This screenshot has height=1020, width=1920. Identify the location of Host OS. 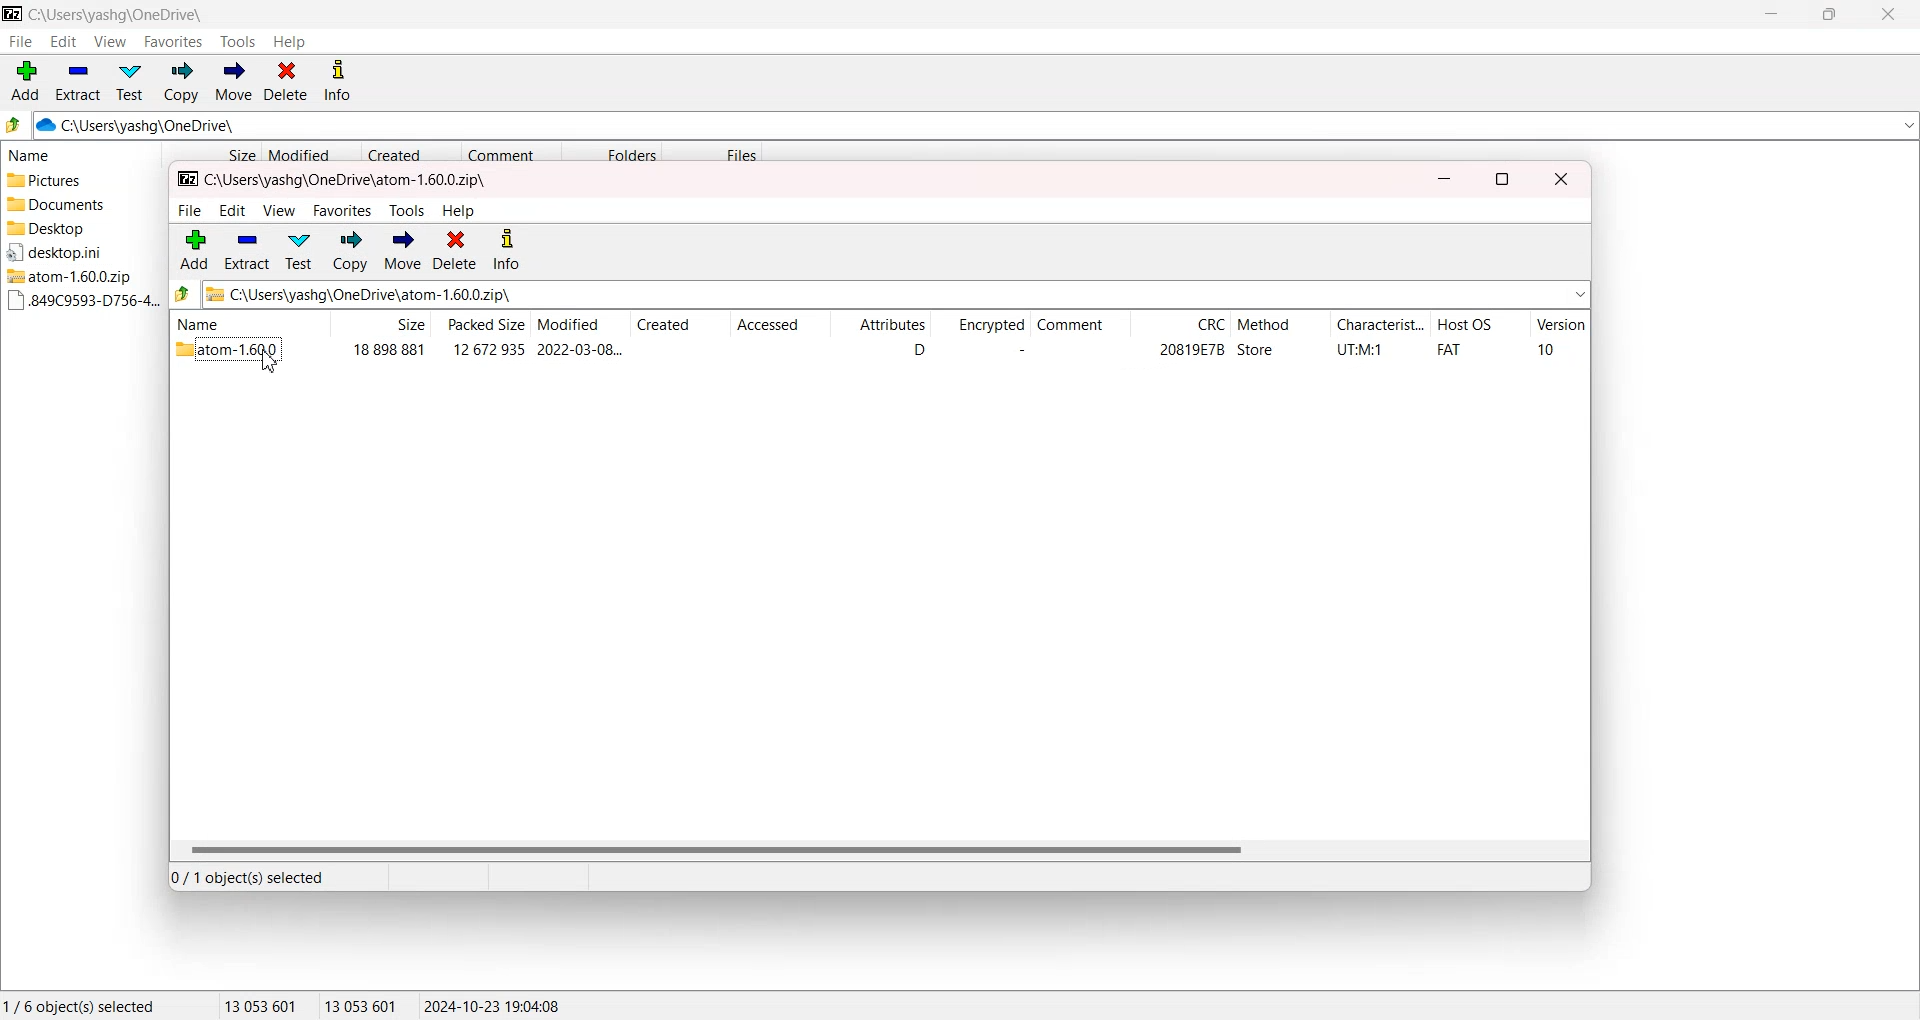
(1480, 326).